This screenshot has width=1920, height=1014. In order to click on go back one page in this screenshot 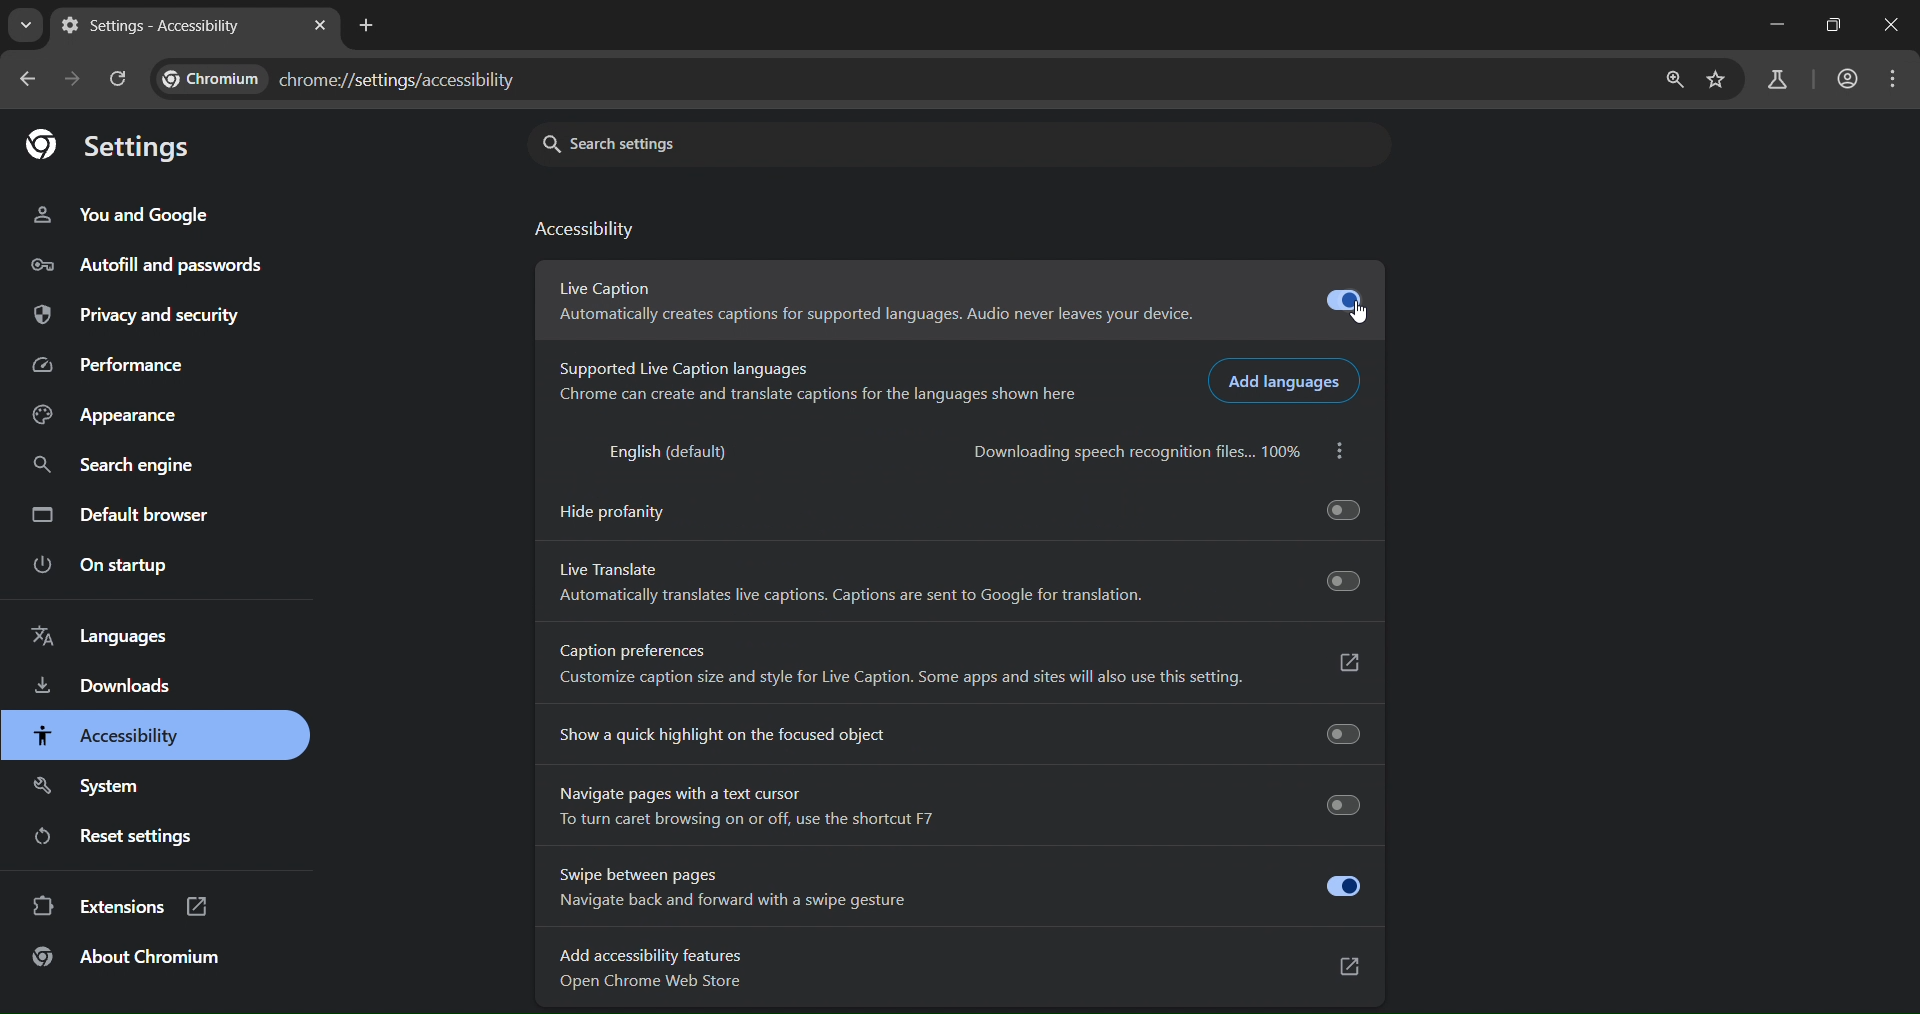, I will do `click(29, 80)`.